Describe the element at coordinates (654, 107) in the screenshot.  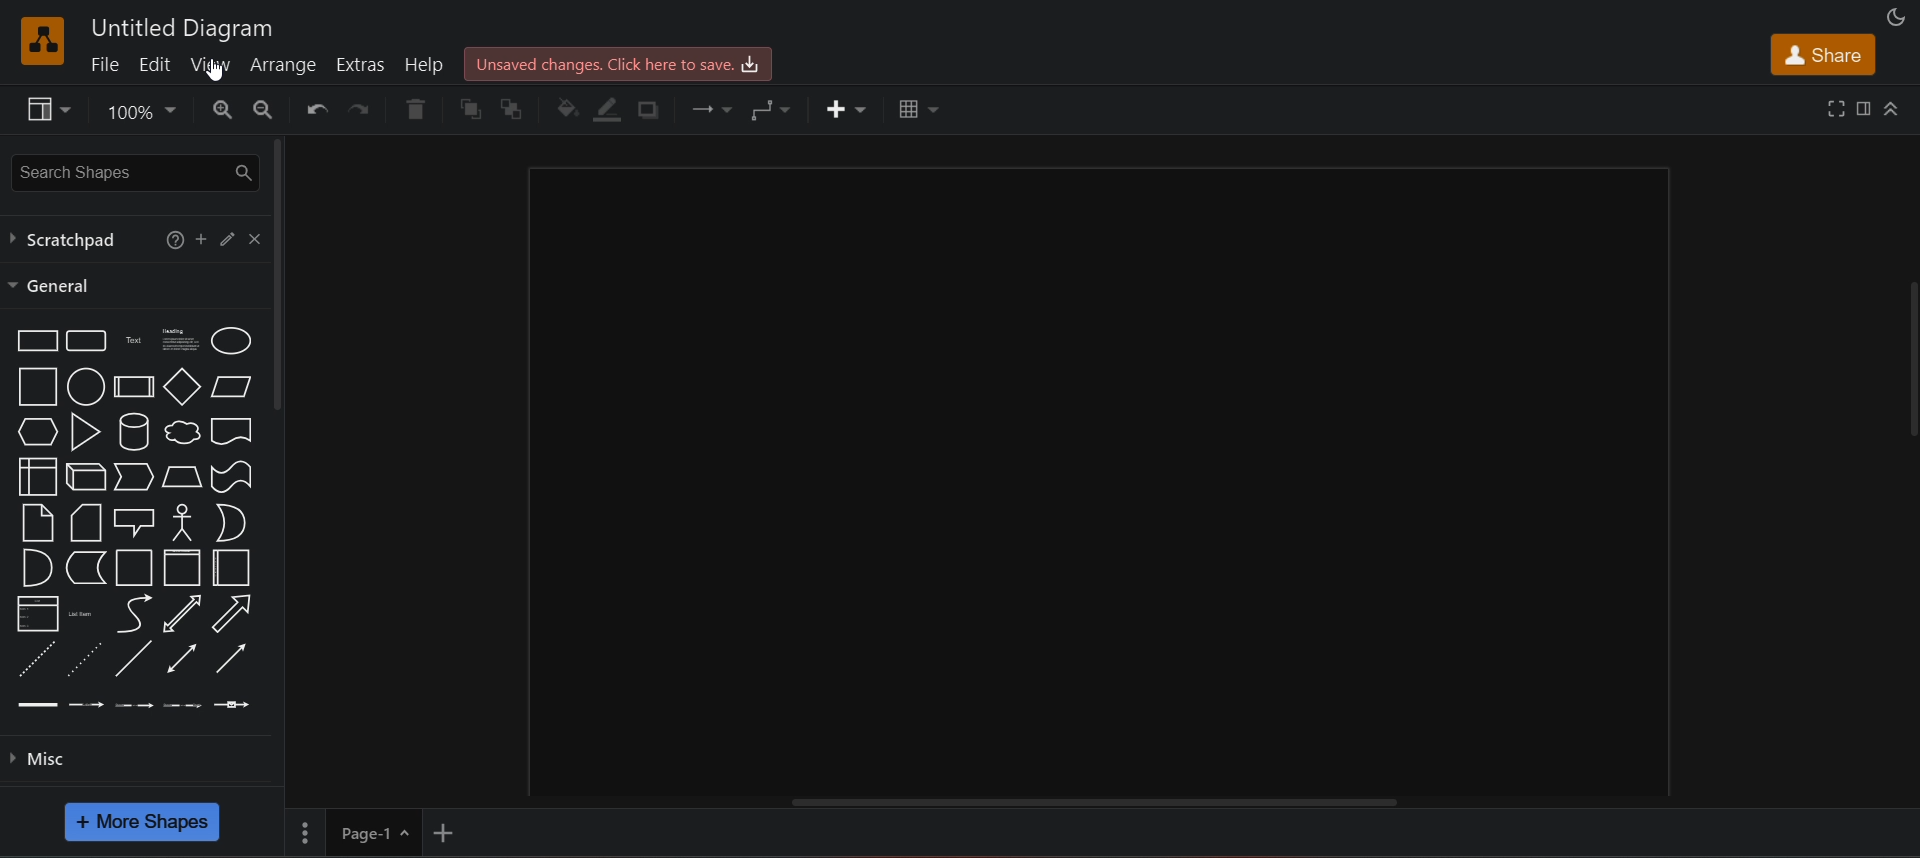
I see `shadows` at that location.